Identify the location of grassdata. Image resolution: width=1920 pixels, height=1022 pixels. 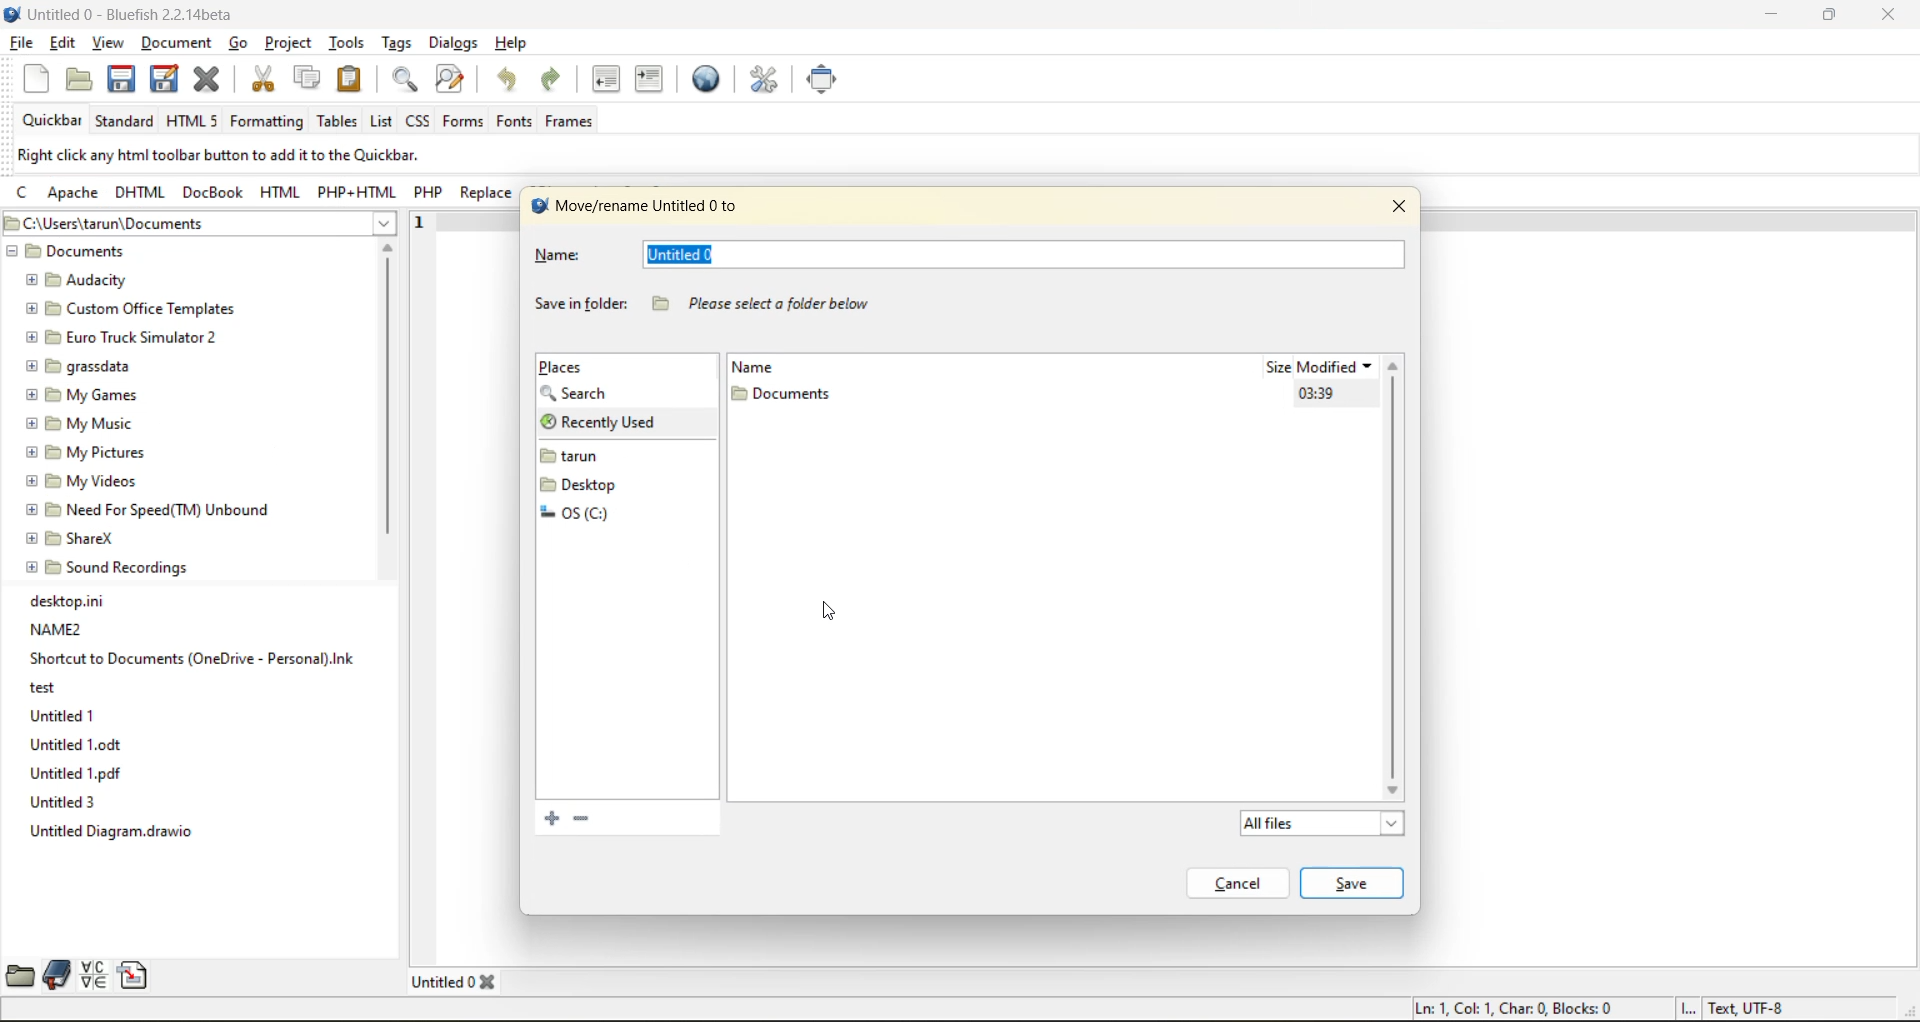
(86, 364).